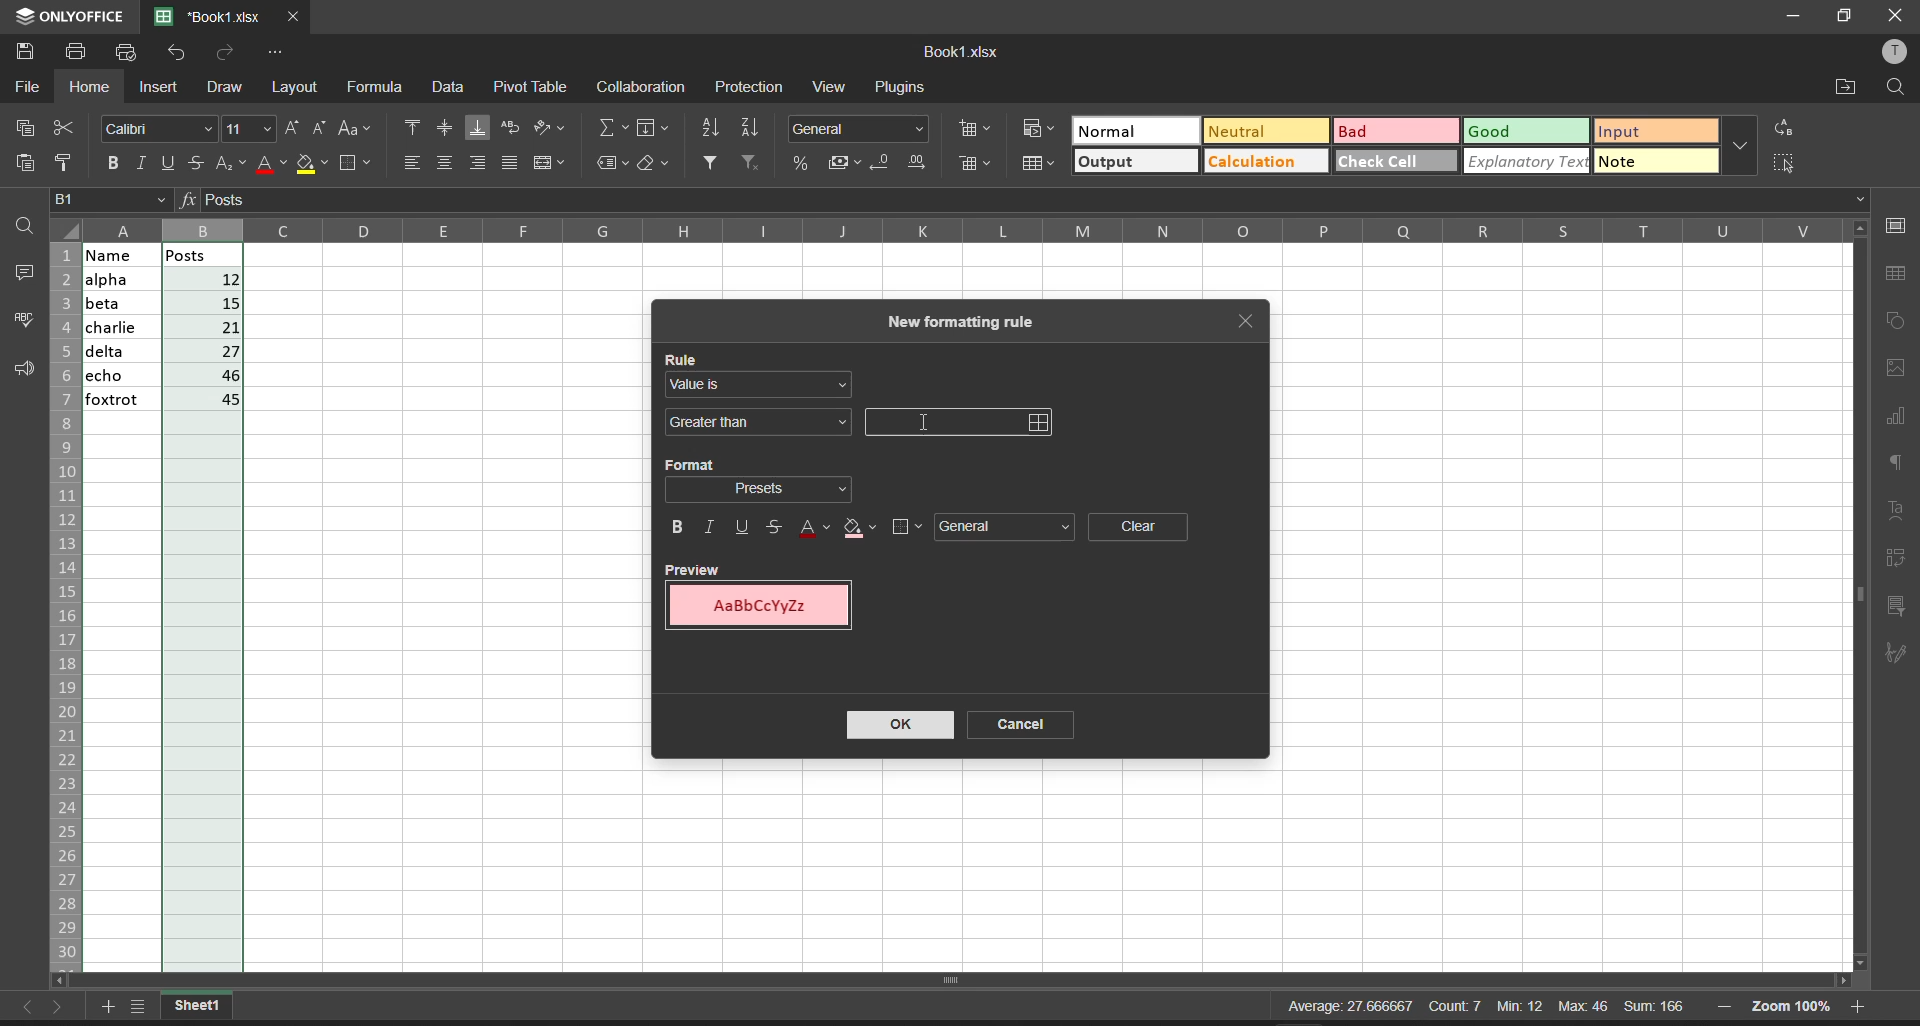  I want to click on open file location, so click(1846, 89).